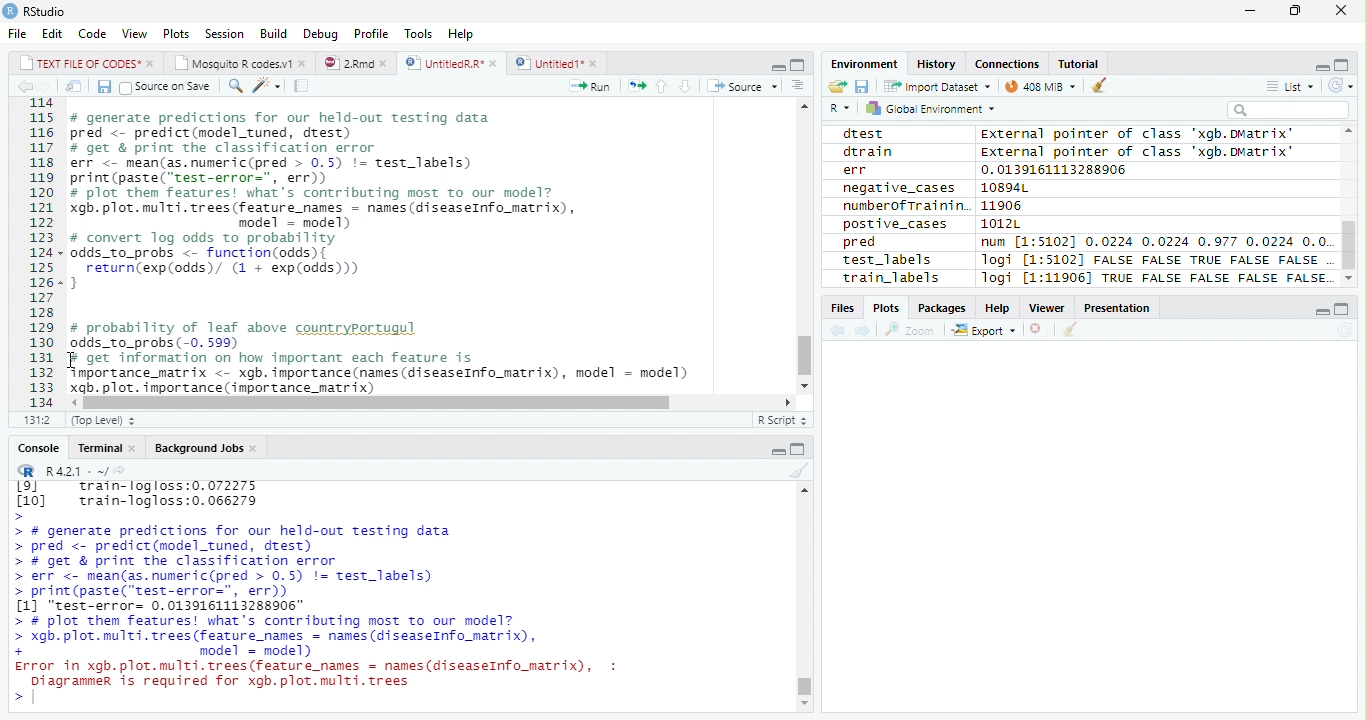 The height and width of the screenshot is (720, 1366). Describe the element at coordinates (1003, 223) in the screenshot. I see `1012L` at that location.